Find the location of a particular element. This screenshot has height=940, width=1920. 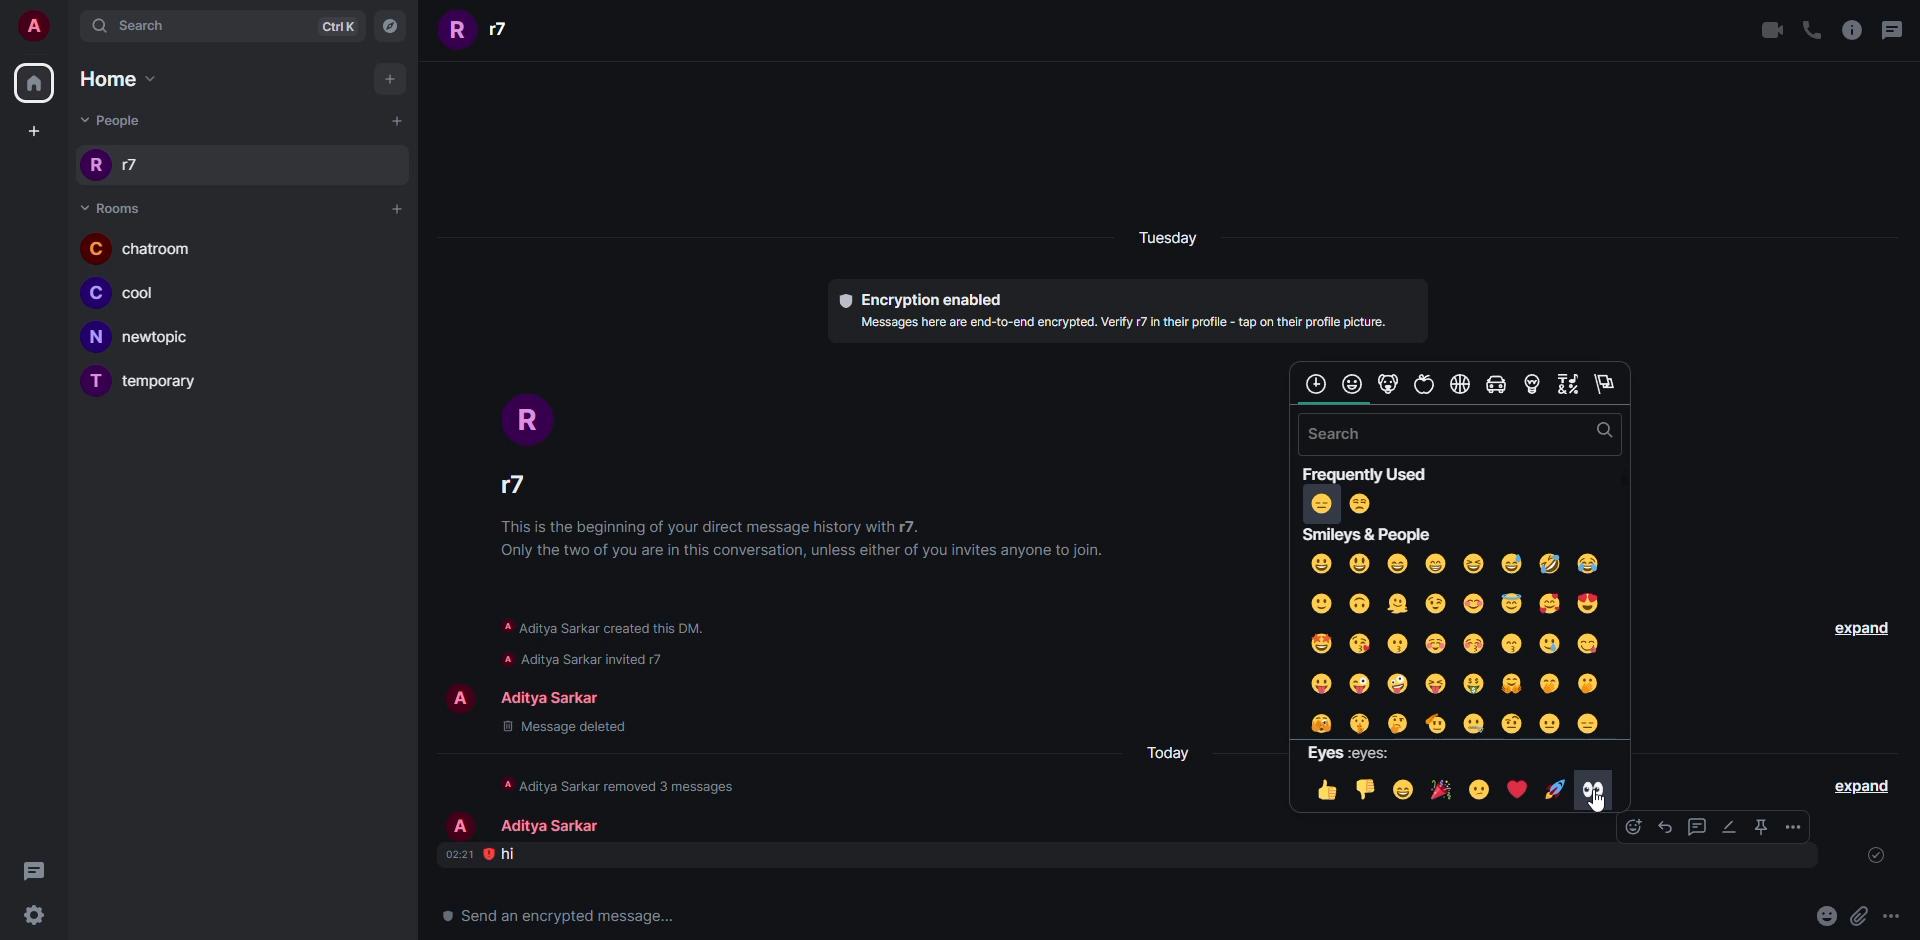

room is located at coordinates (112, 207).